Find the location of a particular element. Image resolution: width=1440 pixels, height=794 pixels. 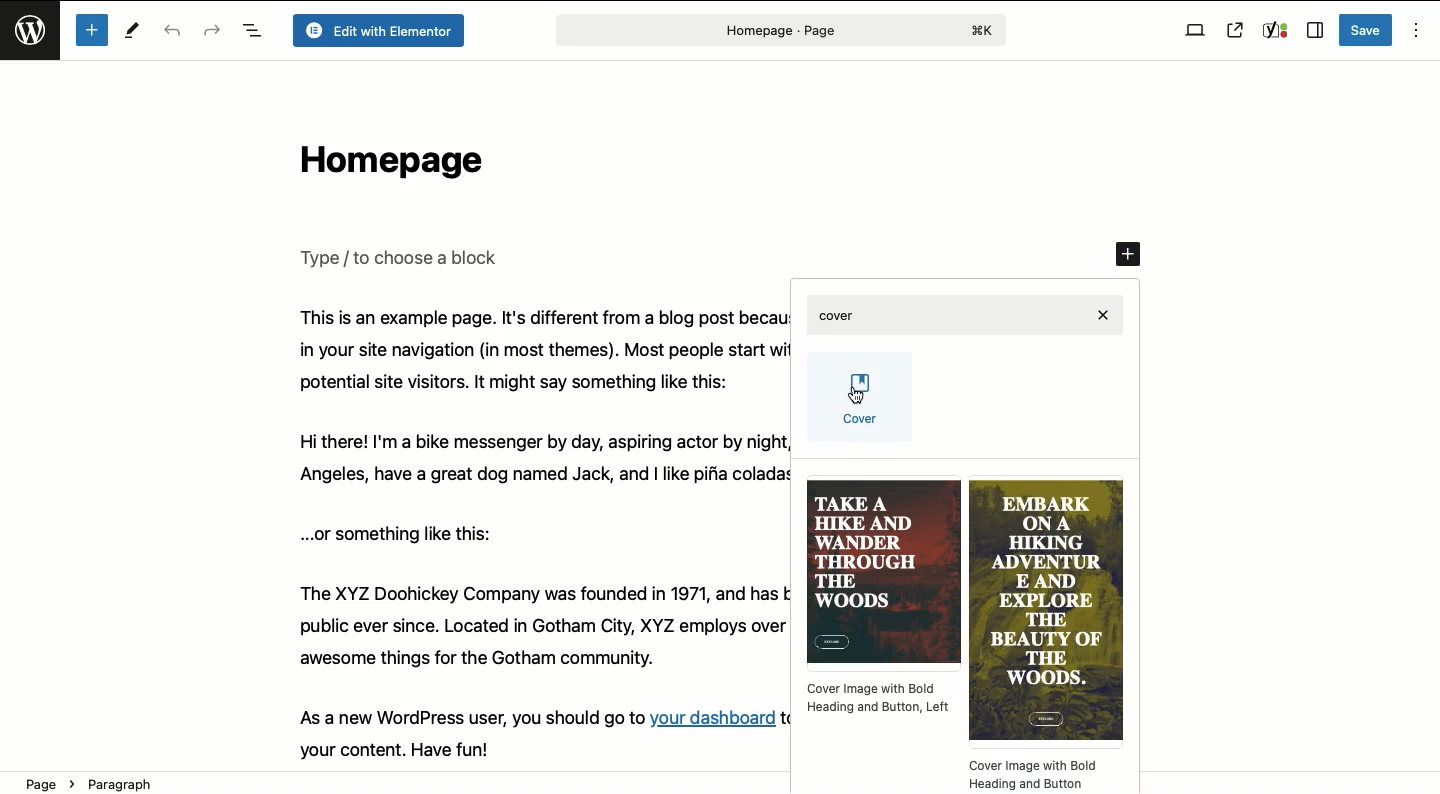

Cover is located at coordinates (969, 316).